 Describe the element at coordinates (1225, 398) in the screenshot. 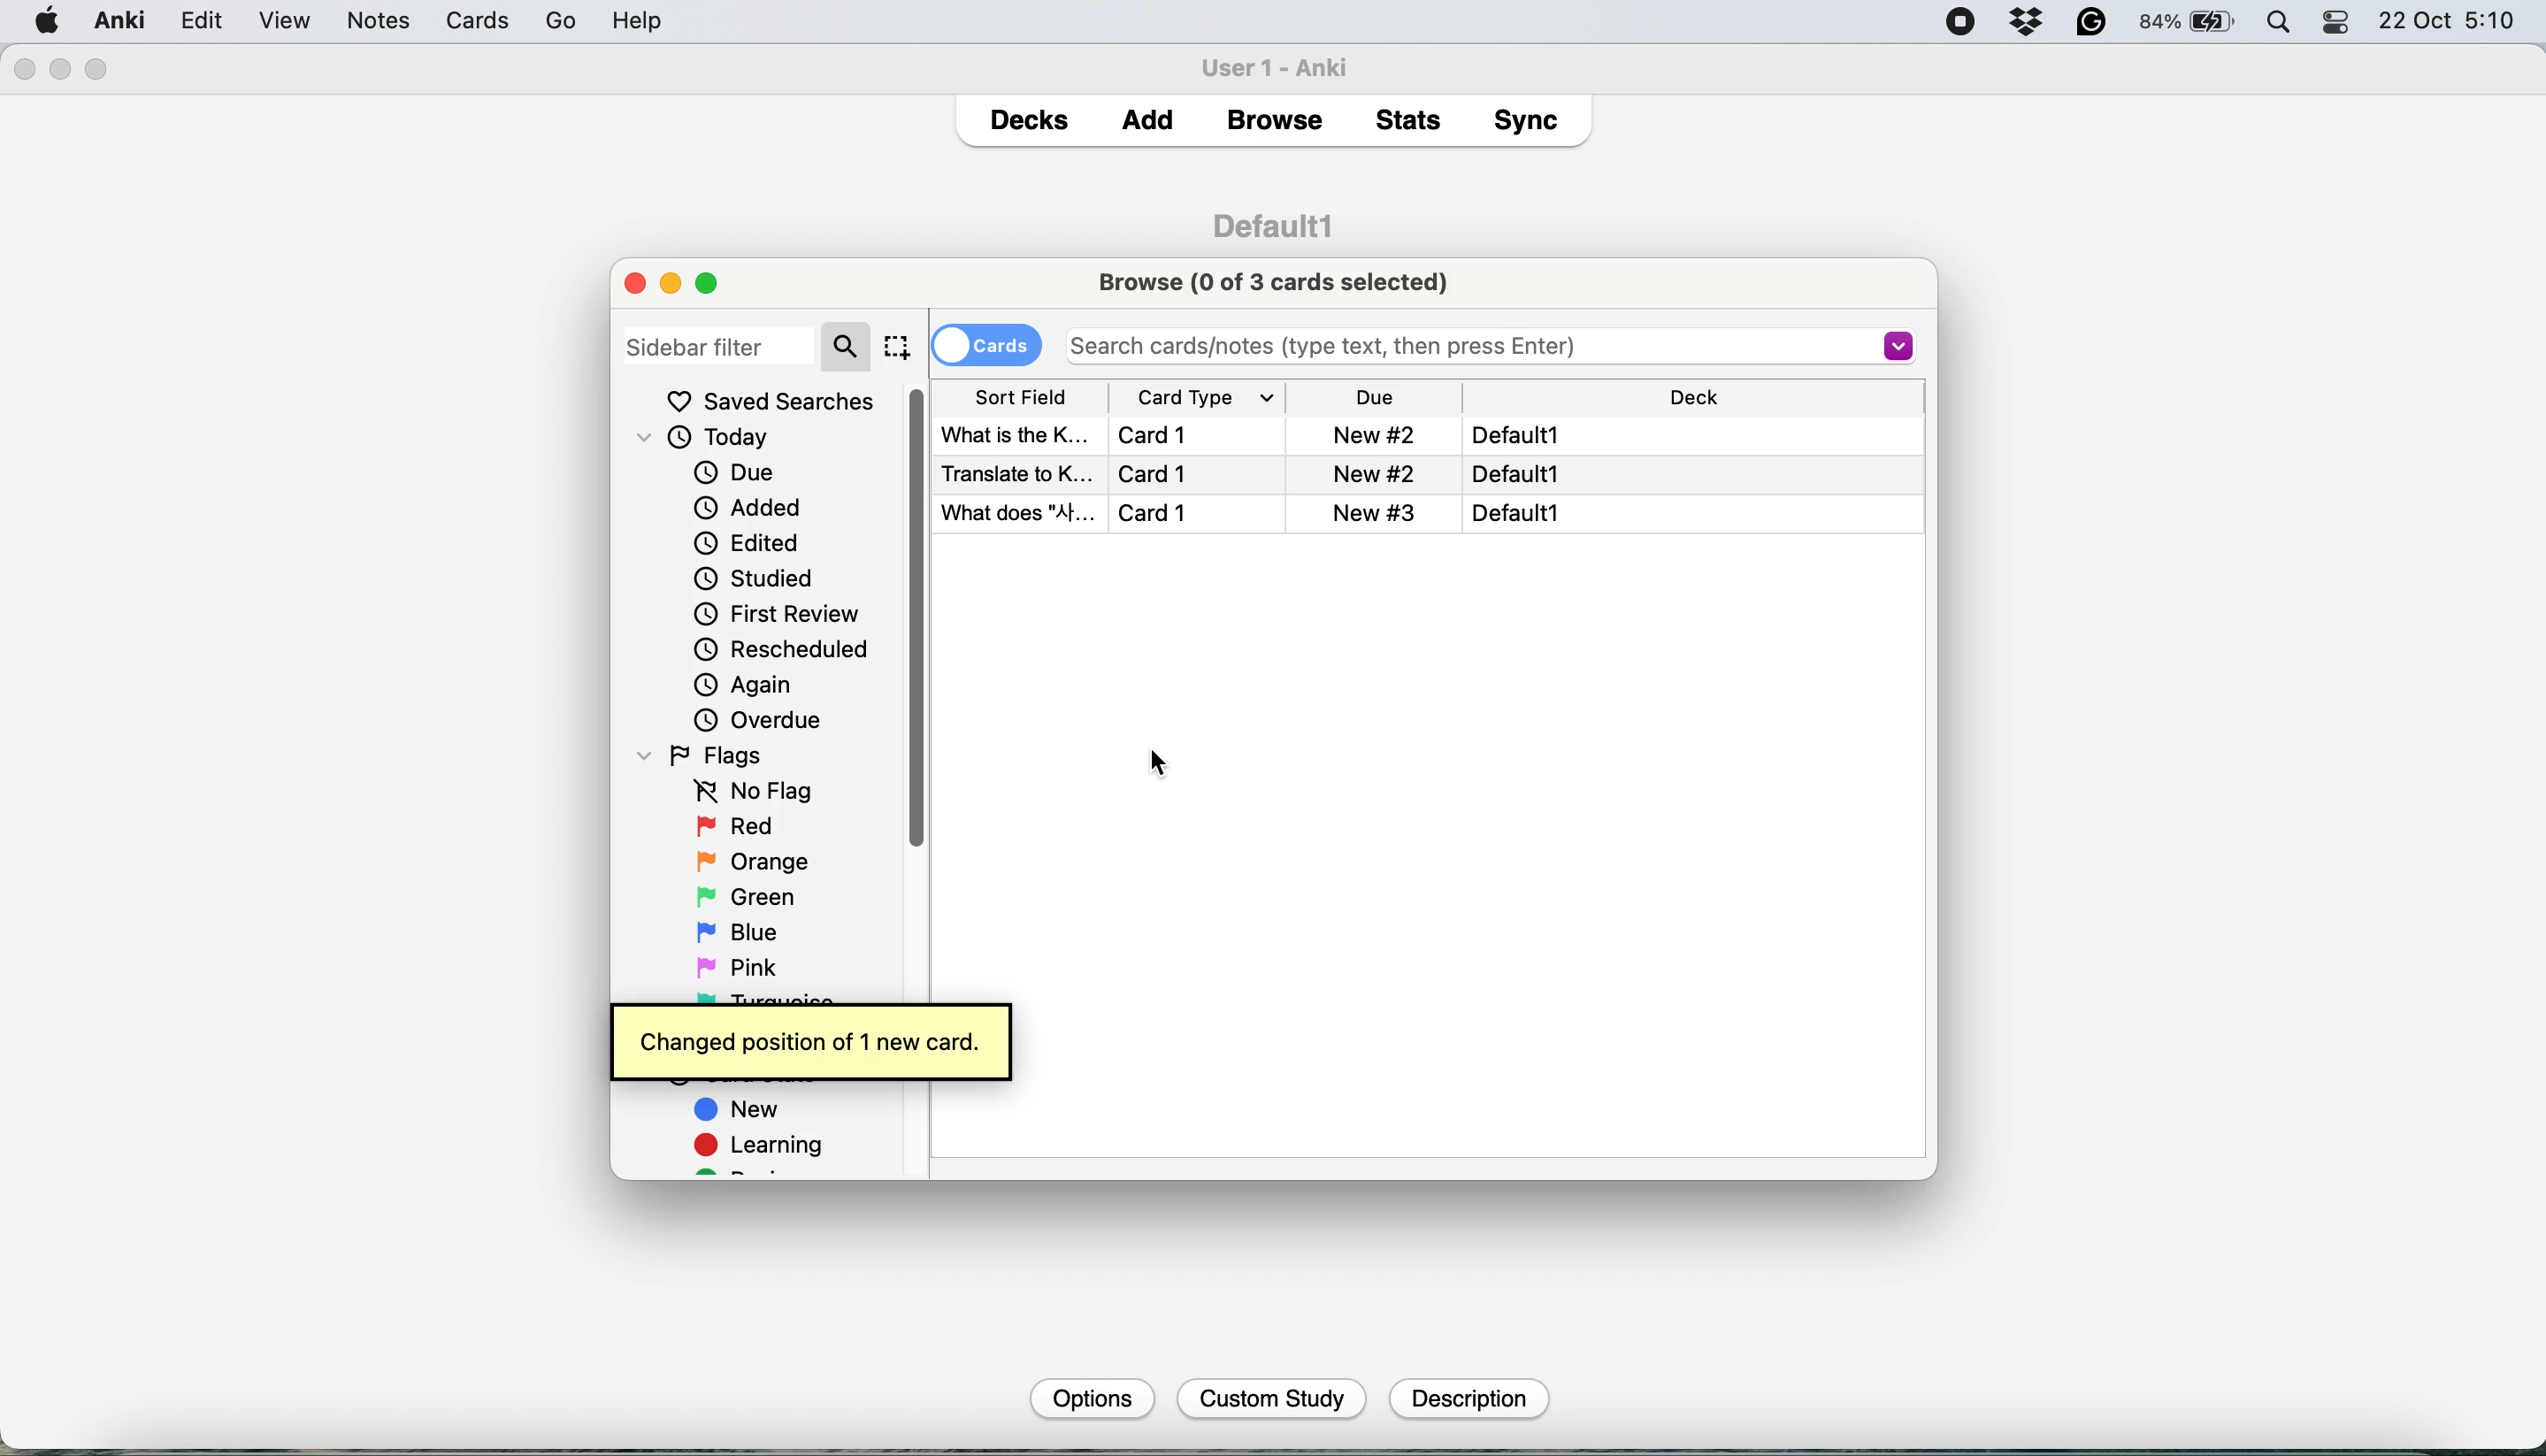

I see `Card Type` at that location.